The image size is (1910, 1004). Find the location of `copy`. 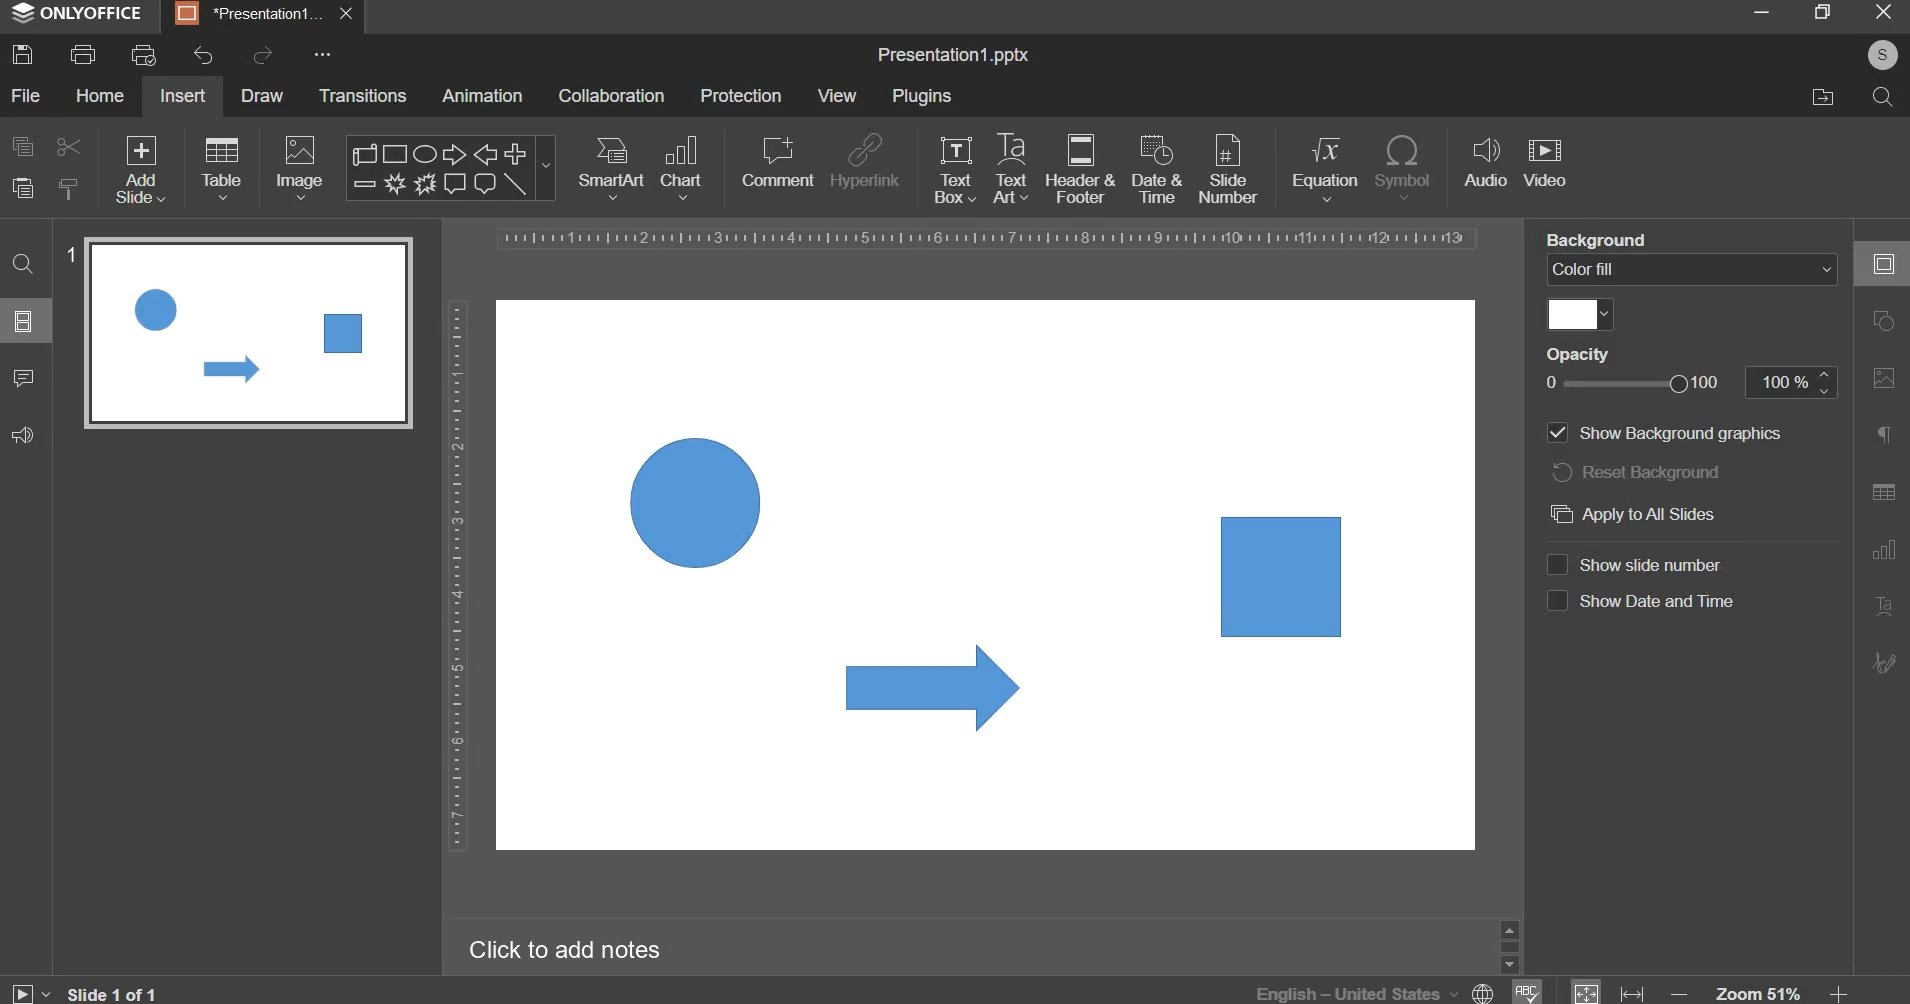

copy is located at coordinates (23, 146).